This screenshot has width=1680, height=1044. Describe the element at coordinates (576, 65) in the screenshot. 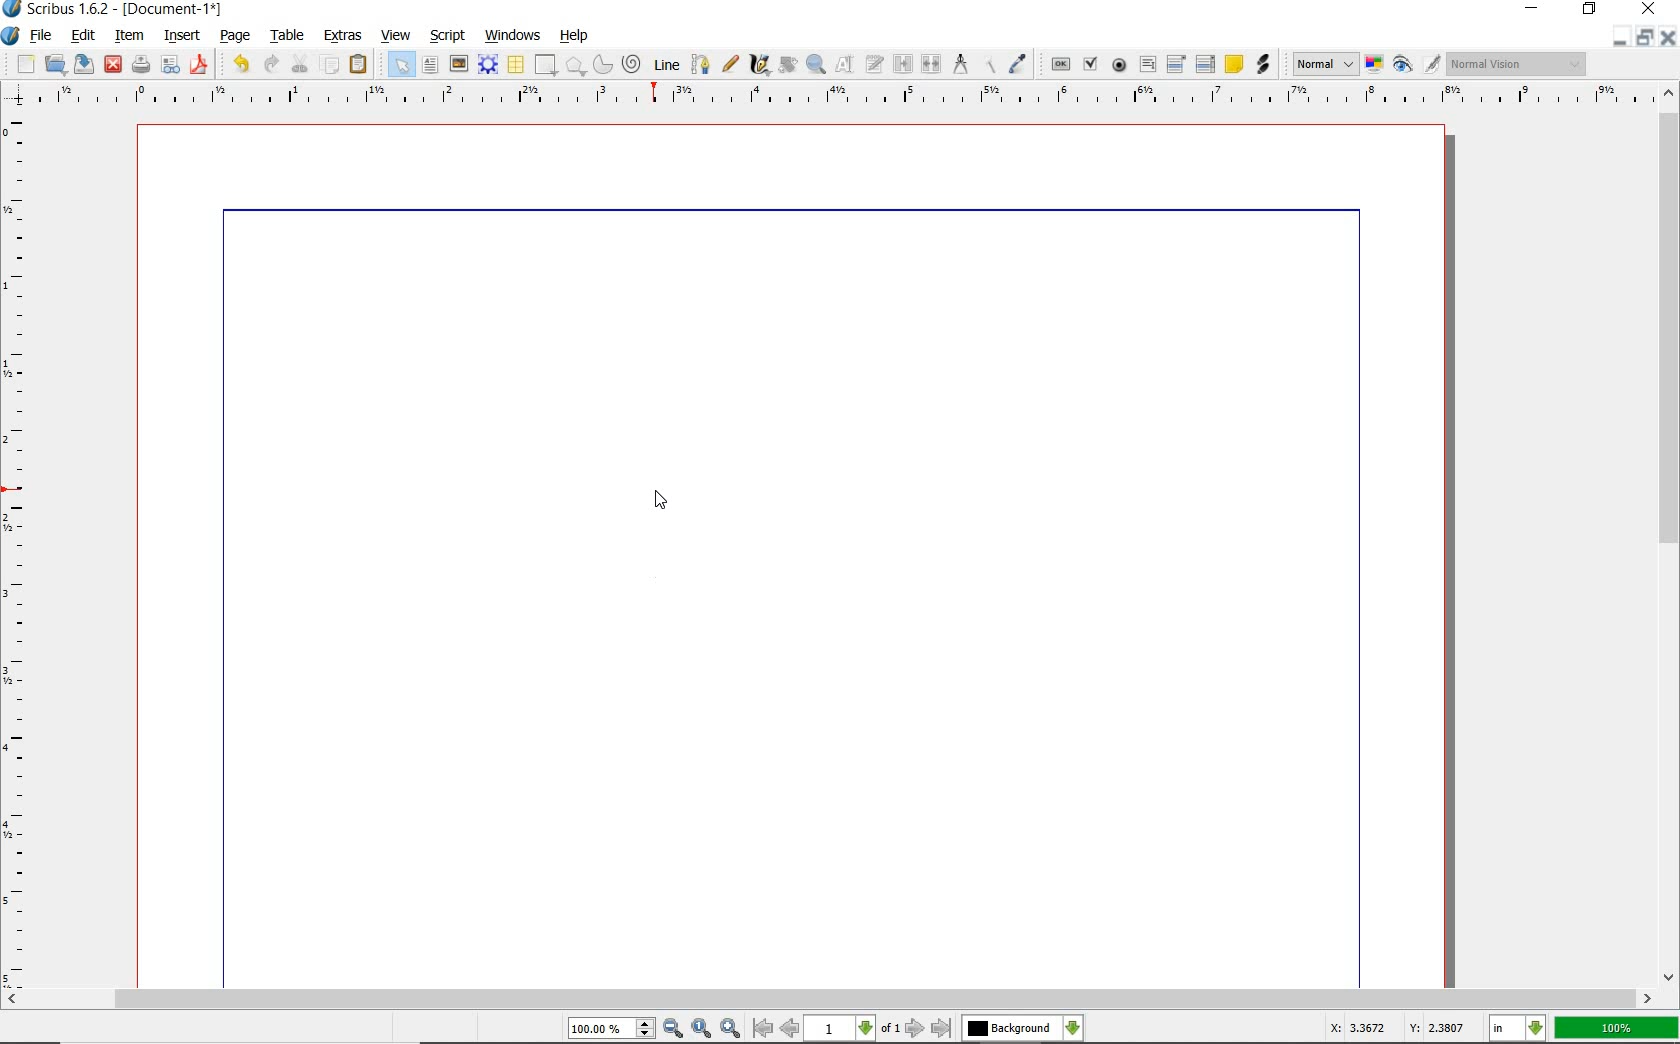

I see `polygon` at that location.